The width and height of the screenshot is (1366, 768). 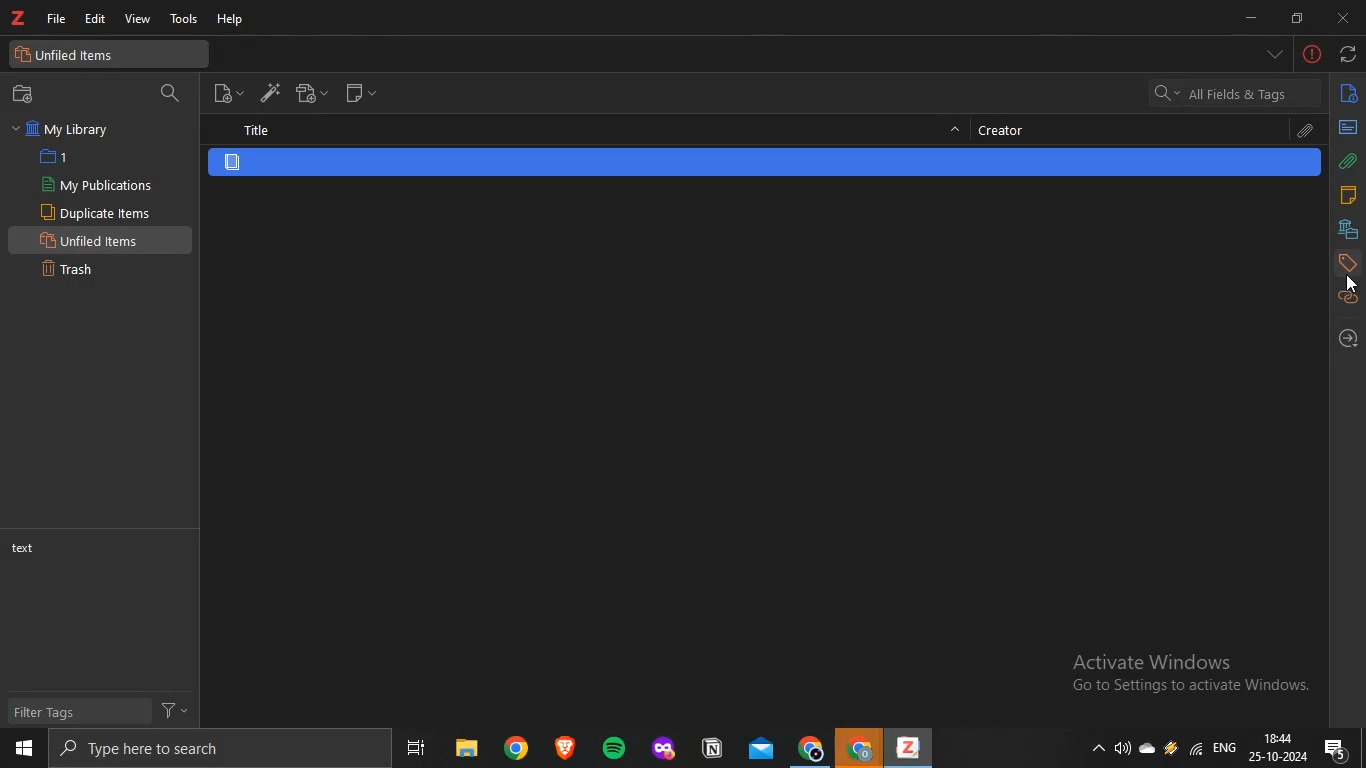 I want to click on app, so click(x=708, y=747).